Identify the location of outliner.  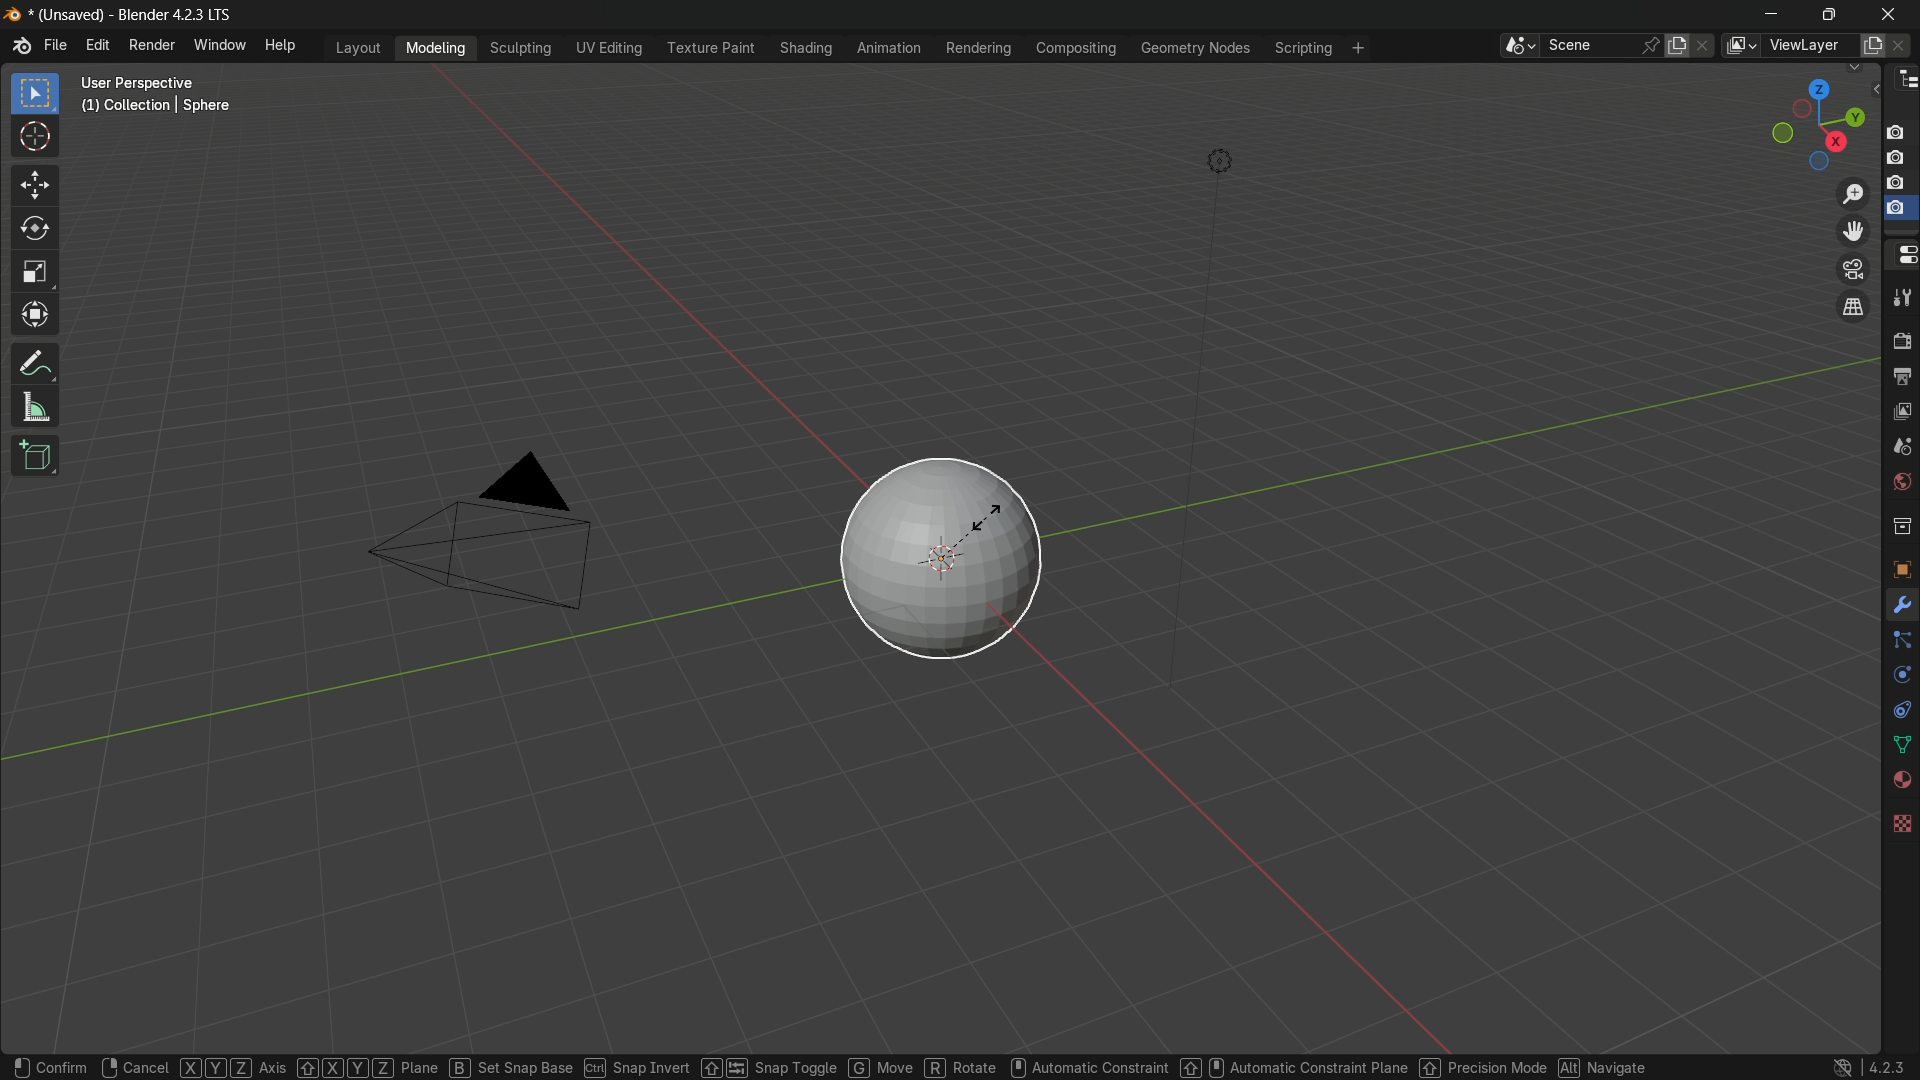
(1904, 84).